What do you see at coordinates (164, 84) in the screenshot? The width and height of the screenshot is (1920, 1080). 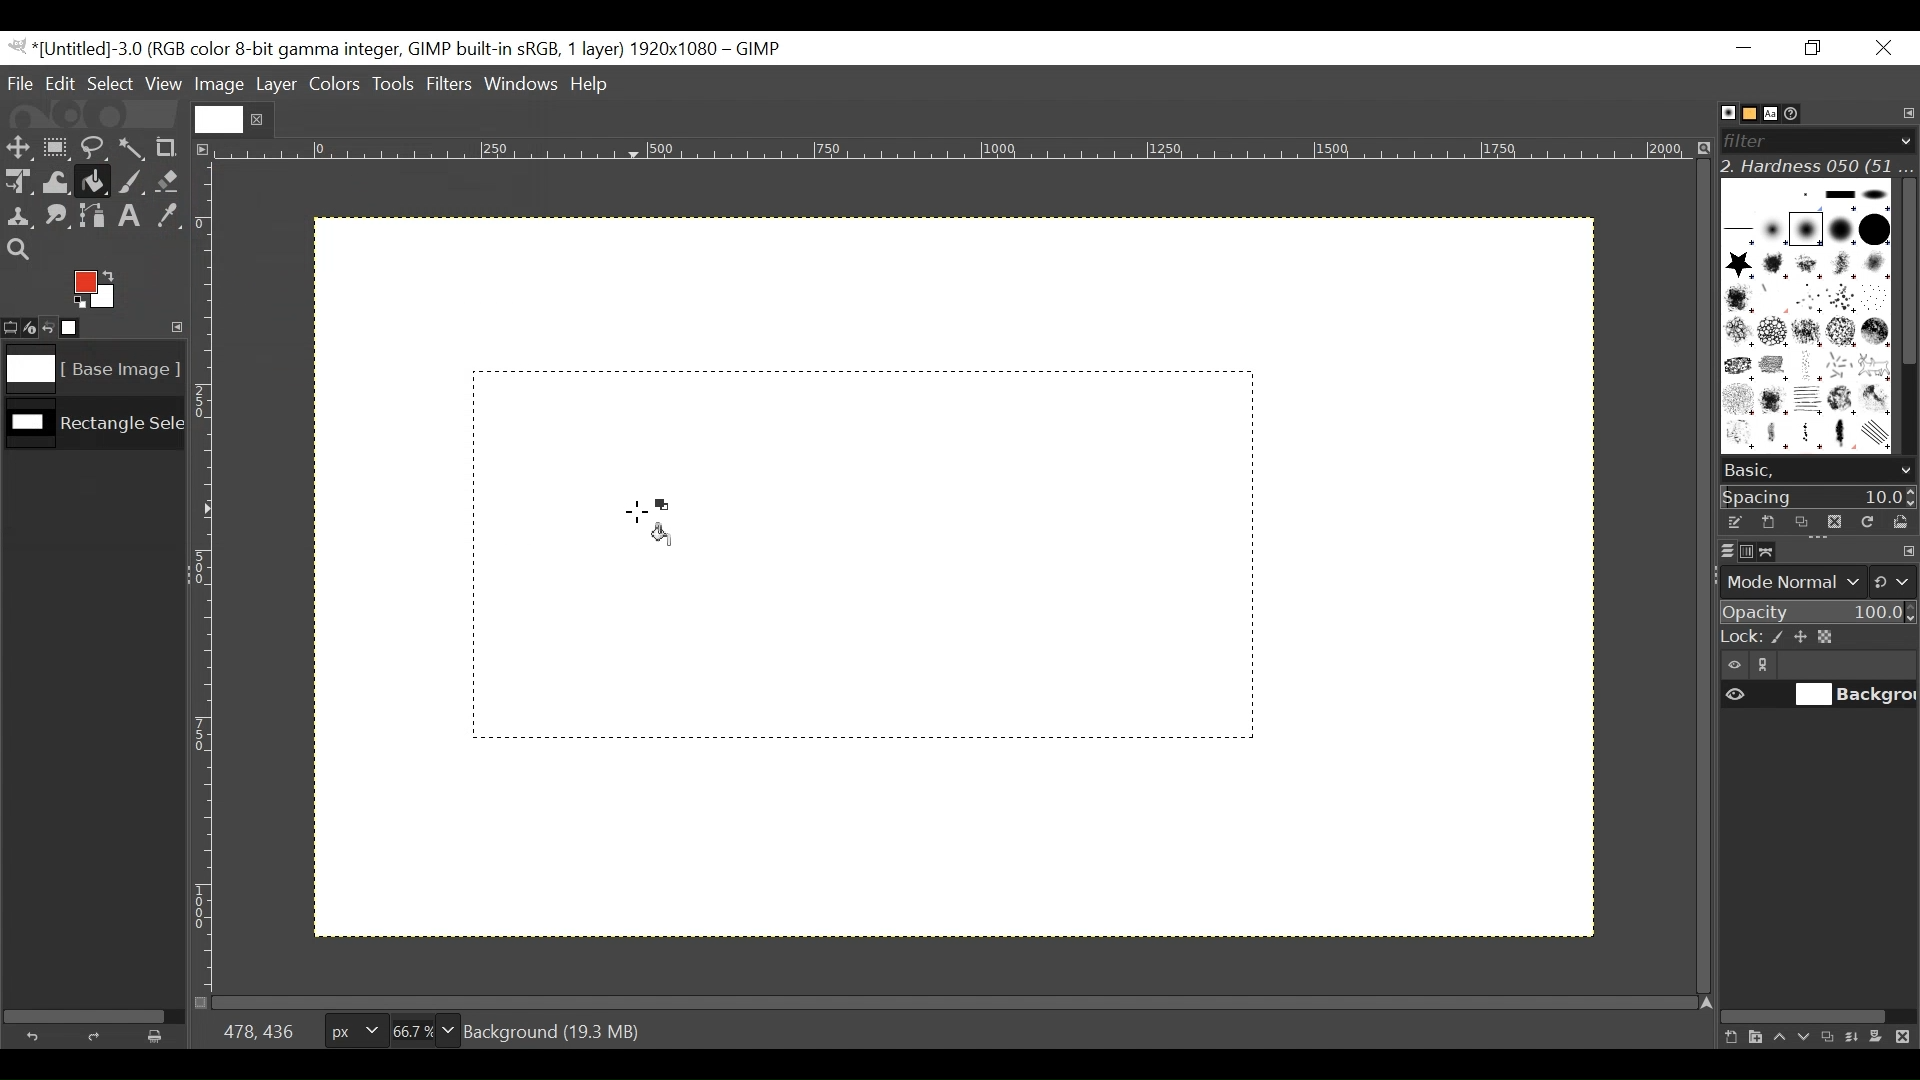 I see `View` at bounding box center [164, 84].